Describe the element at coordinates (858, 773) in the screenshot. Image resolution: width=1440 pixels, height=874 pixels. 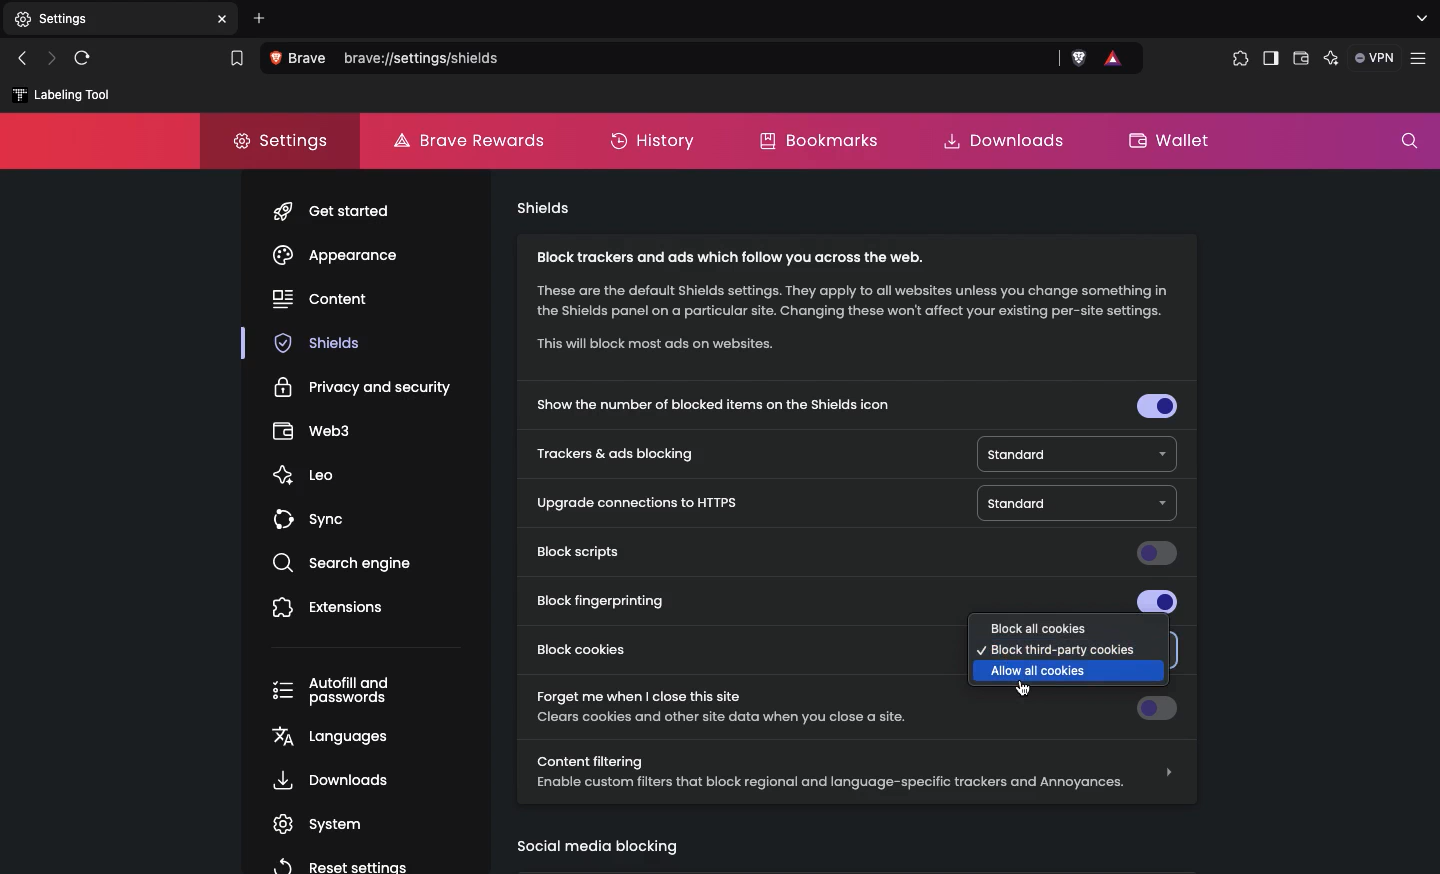
I see `Content filtering Enable custom filters that block regional and language-specific trackers and Annoyances.` at that location.